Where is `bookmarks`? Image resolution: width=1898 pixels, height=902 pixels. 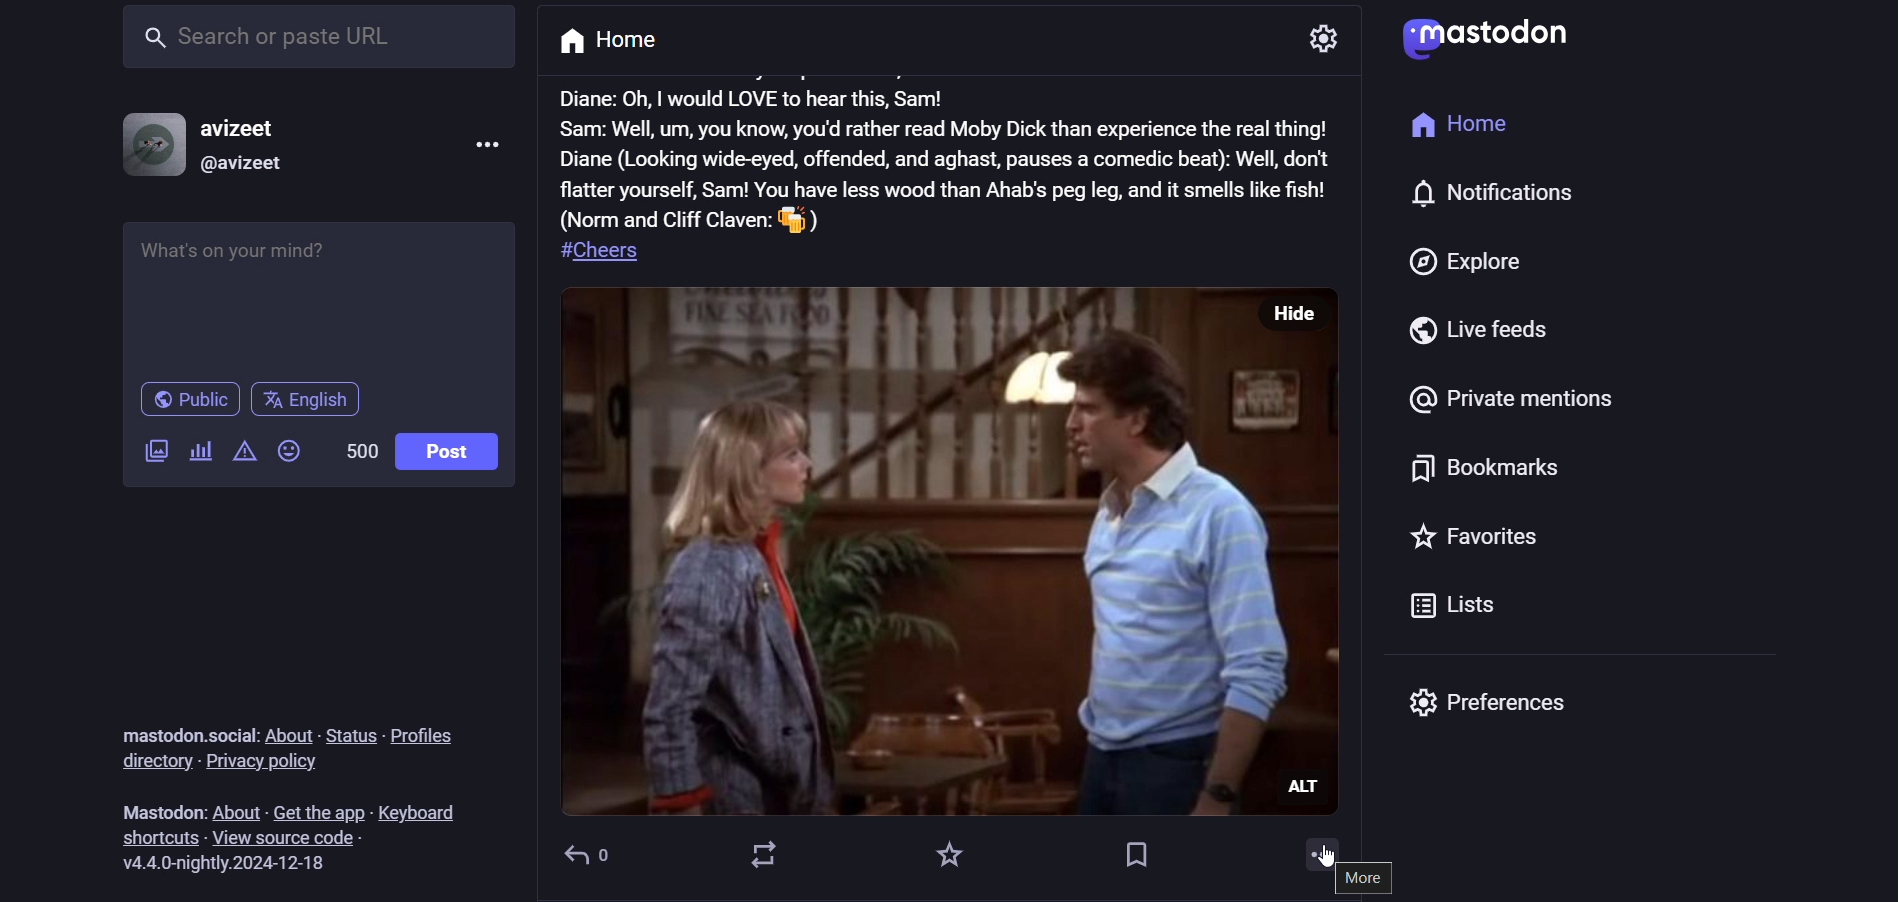 bookmarks is located at coordinates (1141, 853).